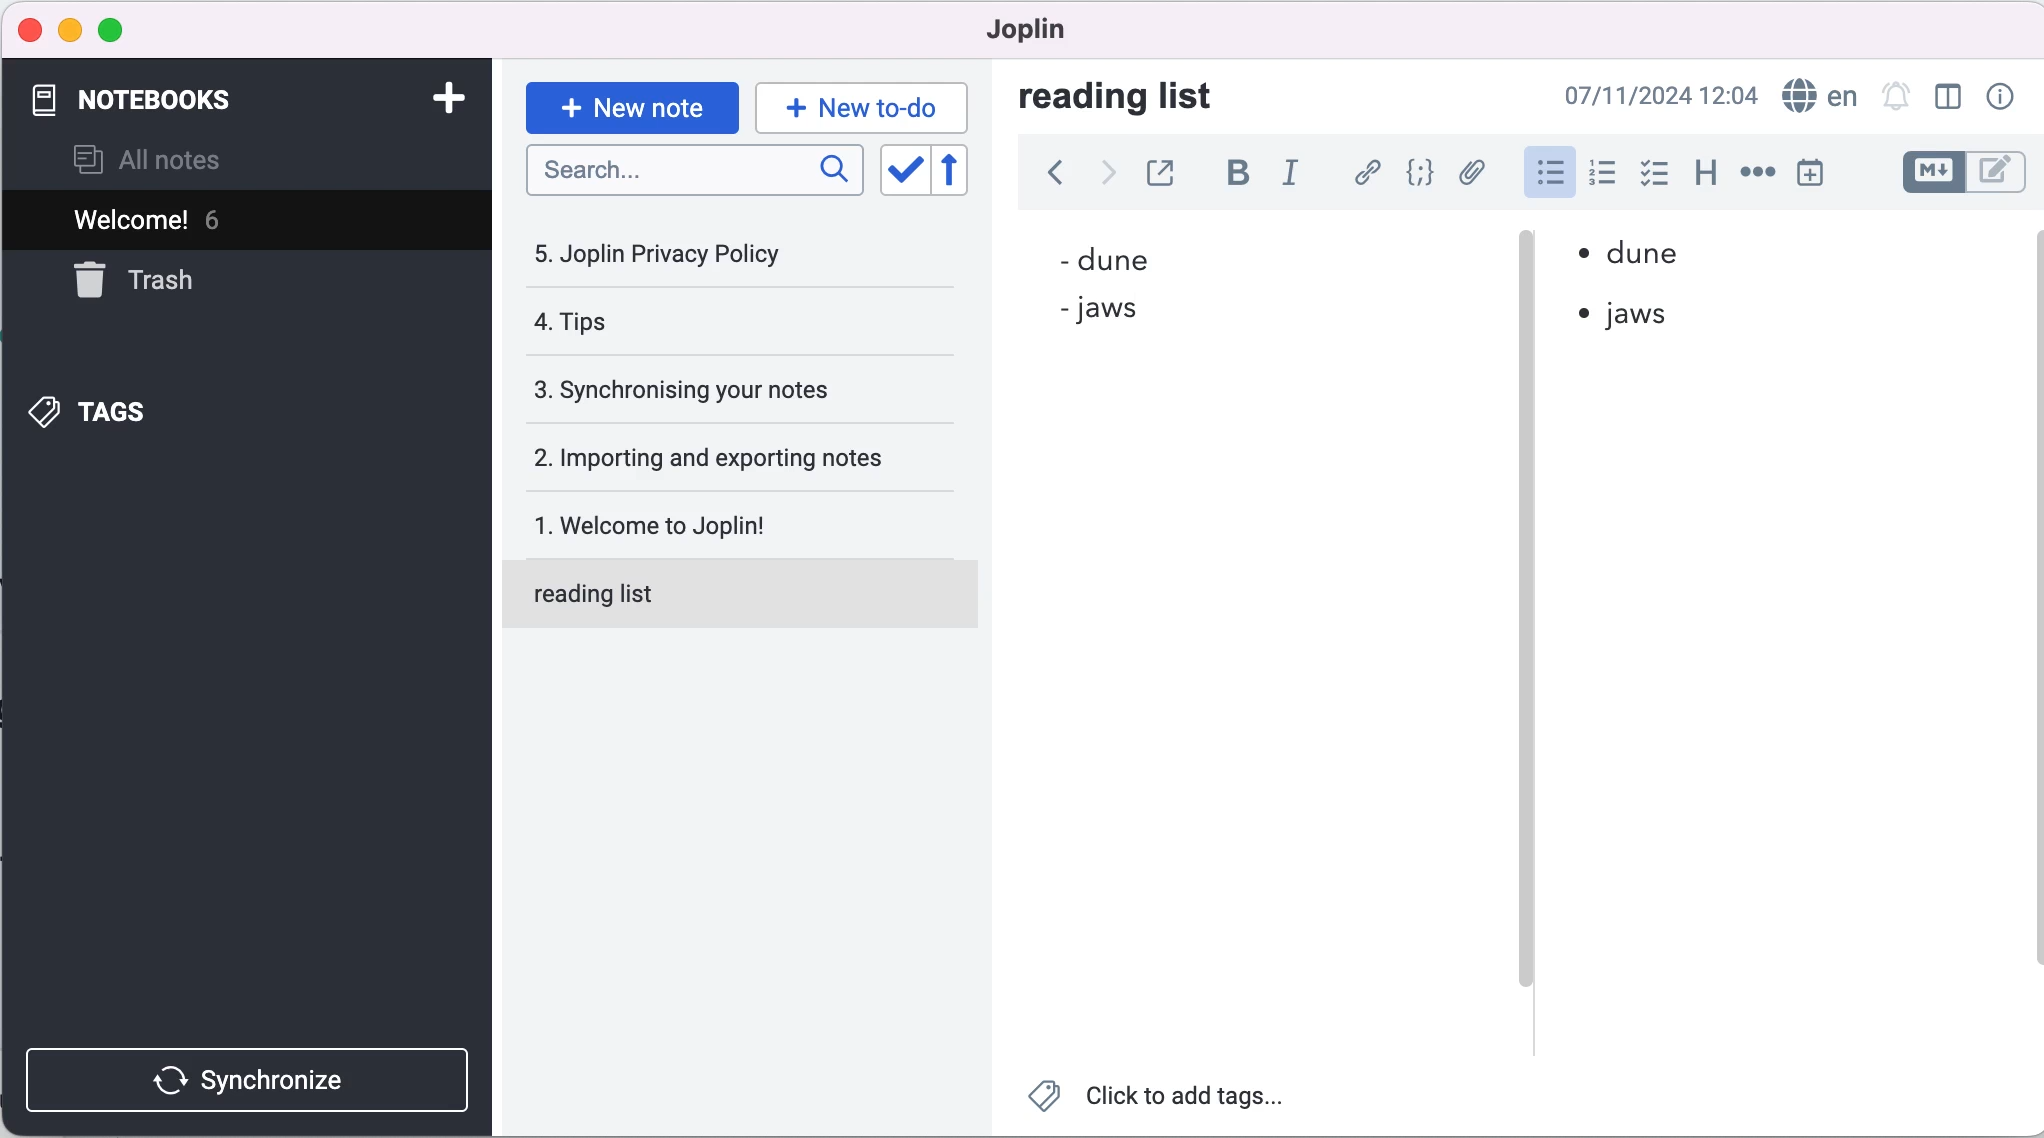 This screenshot has width=2044, height=1138. Describe the element at coordinates (1809, 176) in the screenshot. I see `insert time` at that location.